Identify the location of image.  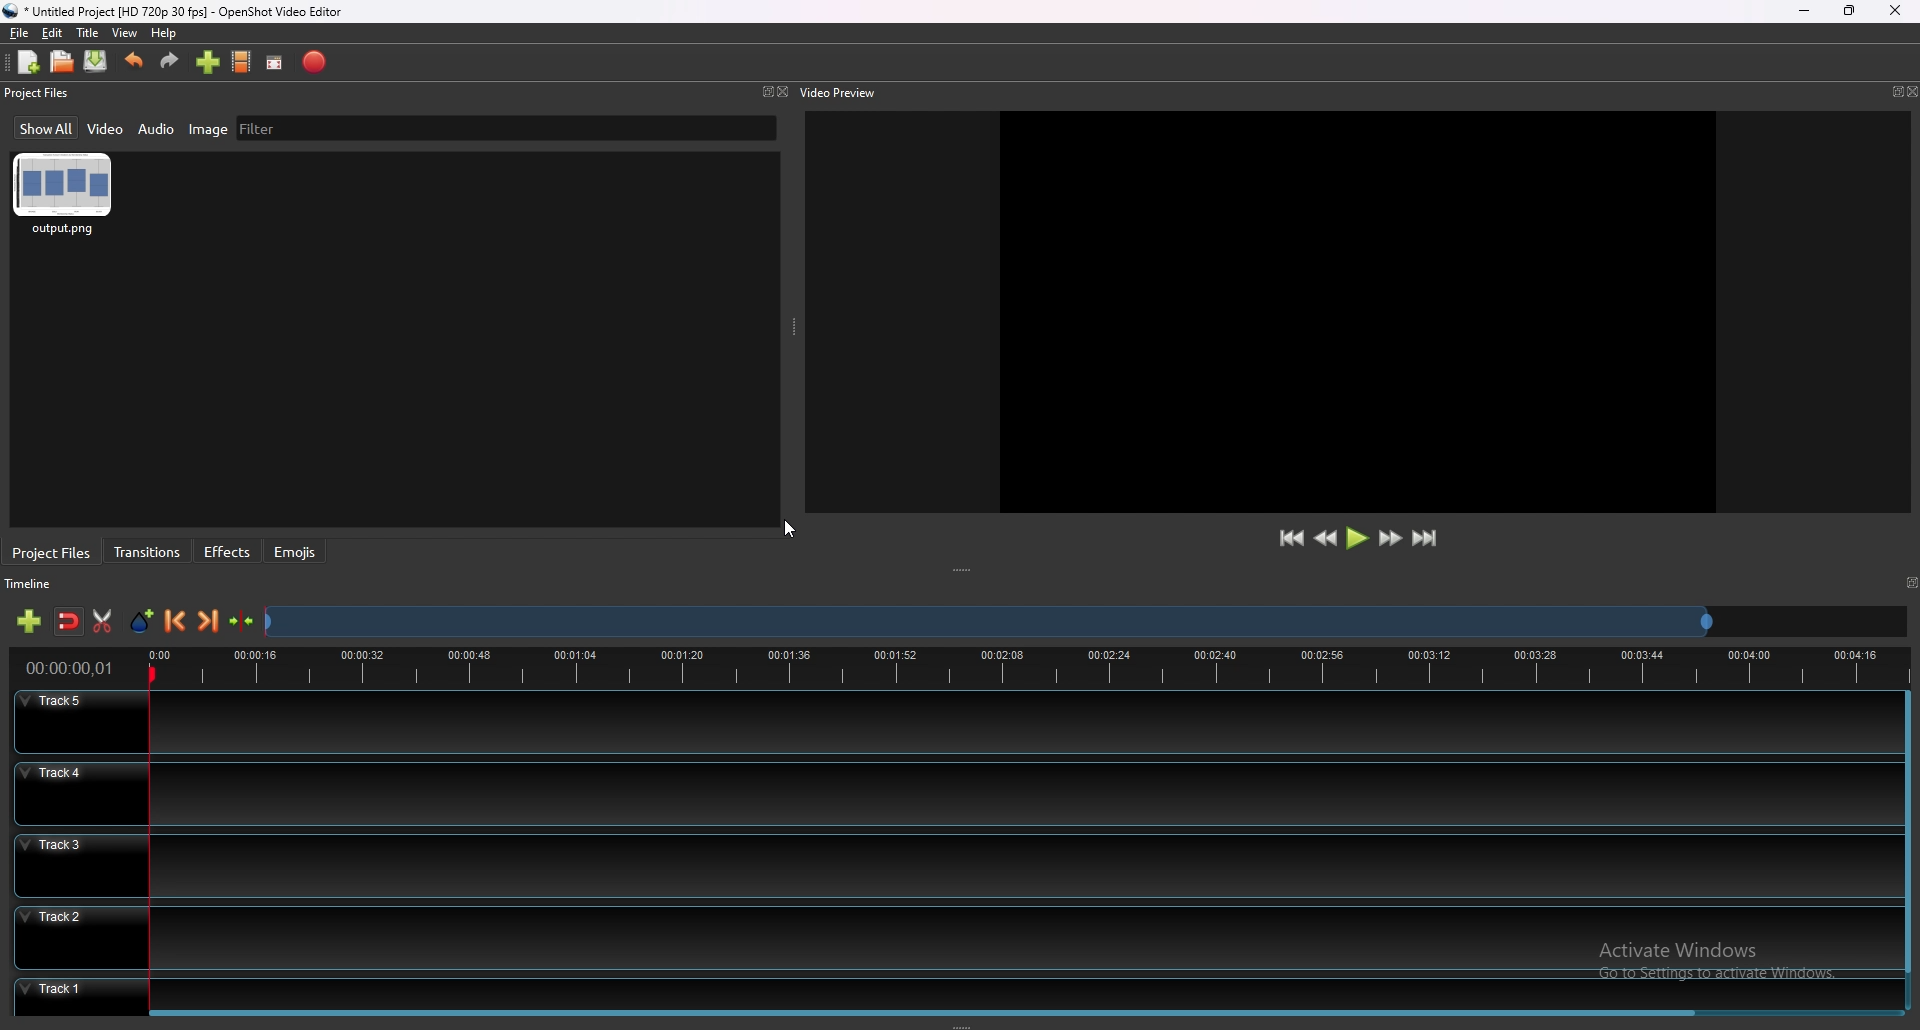
(64, 196).